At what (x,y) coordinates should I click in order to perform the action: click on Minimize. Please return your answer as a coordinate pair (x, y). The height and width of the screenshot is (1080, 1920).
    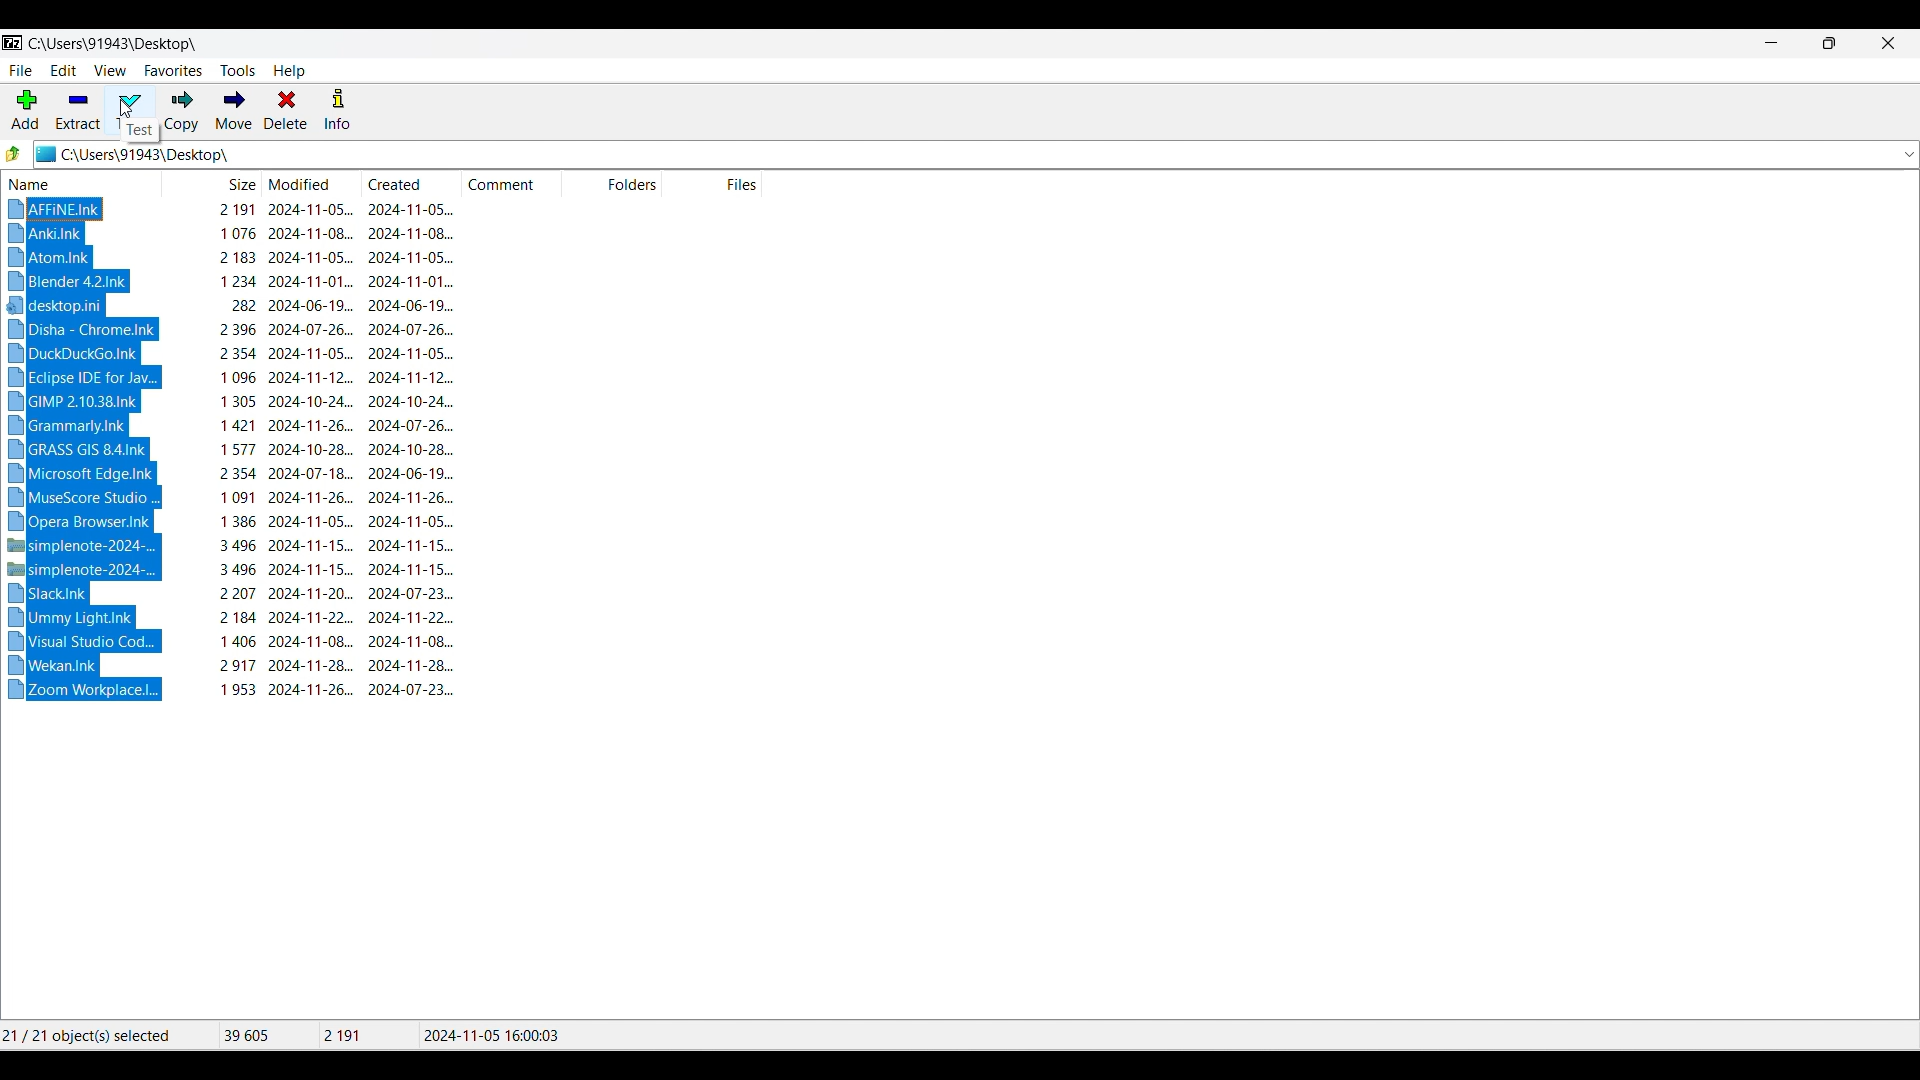
    Looking at the image, I should click on (1772, 43).